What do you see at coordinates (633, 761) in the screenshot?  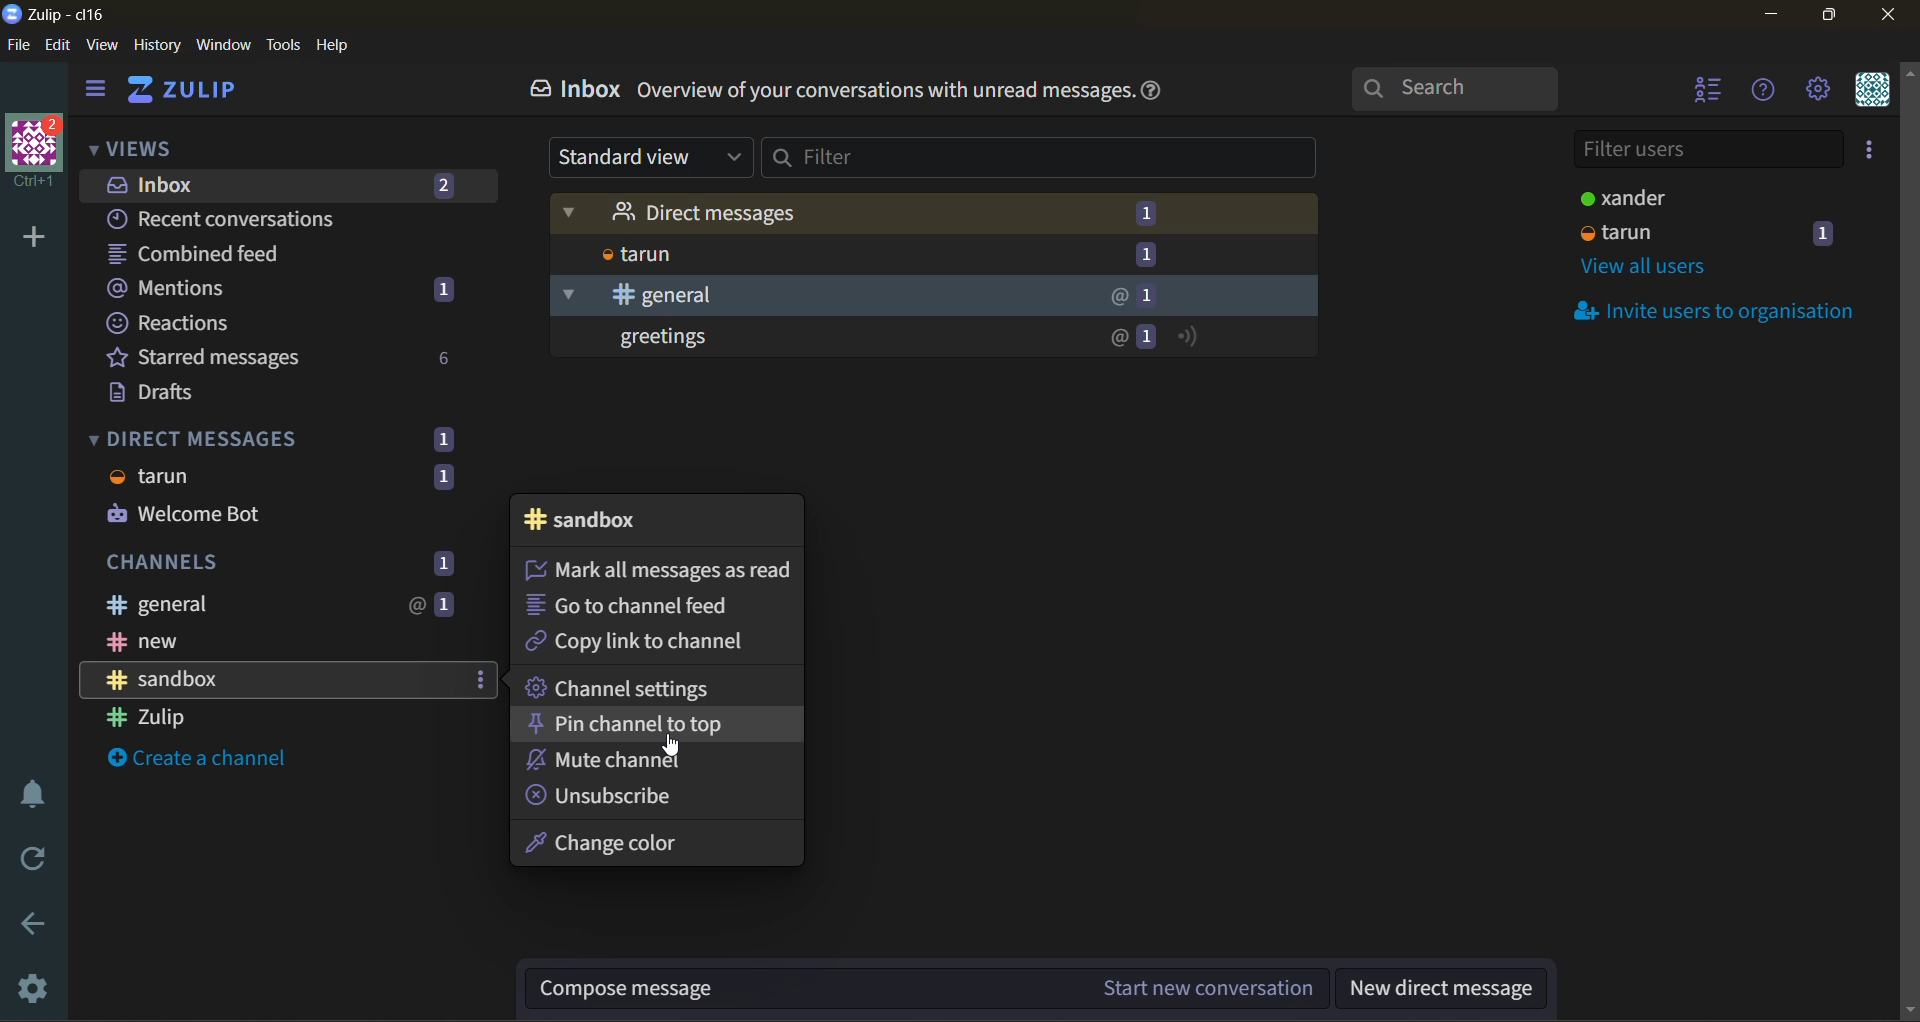 I see `mute channel` at bounding box center [633, 761].